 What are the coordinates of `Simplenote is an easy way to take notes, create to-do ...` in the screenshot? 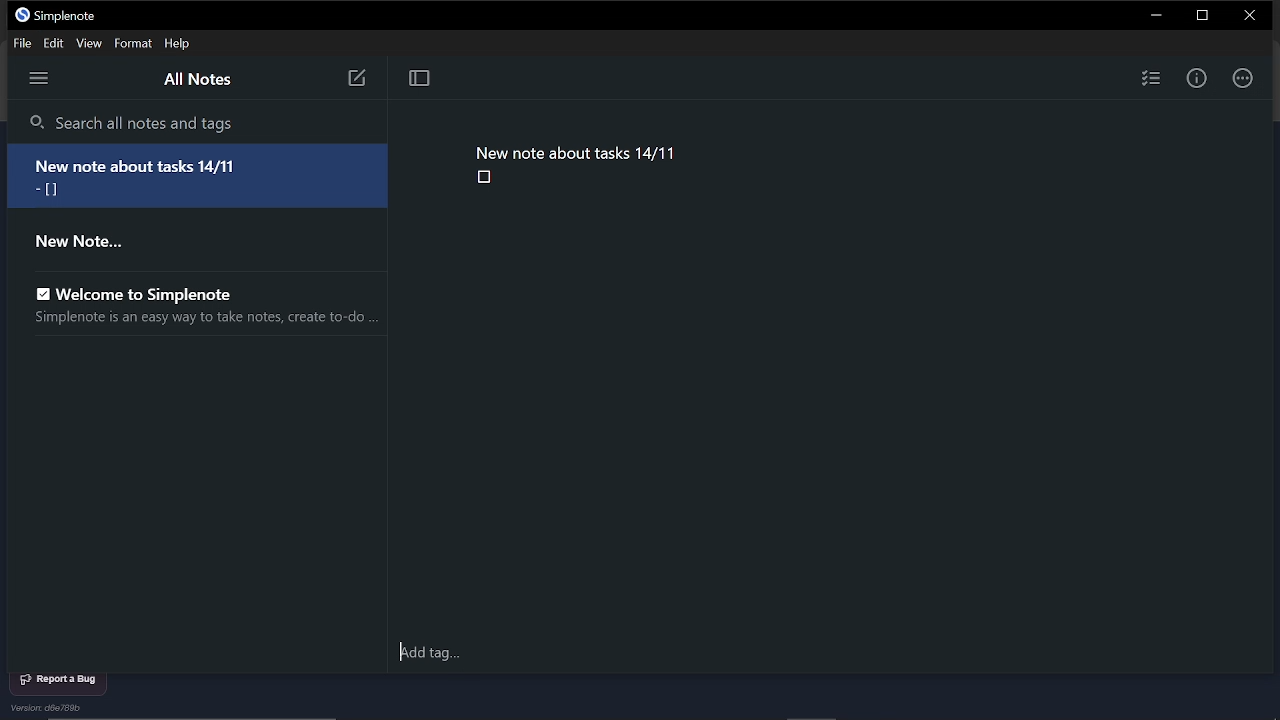 It's located at (201, 320).